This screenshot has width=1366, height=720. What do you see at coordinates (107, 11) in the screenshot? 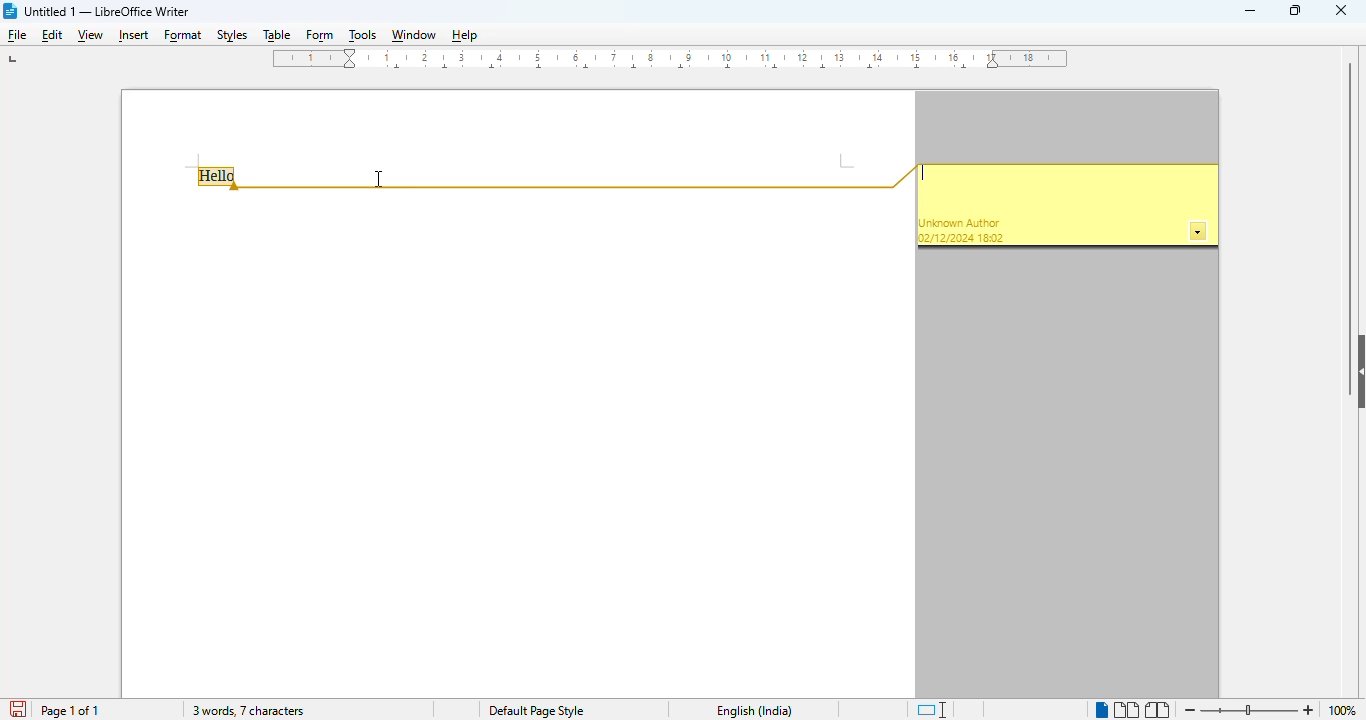
I see `title` at bounding box center [107, 11].